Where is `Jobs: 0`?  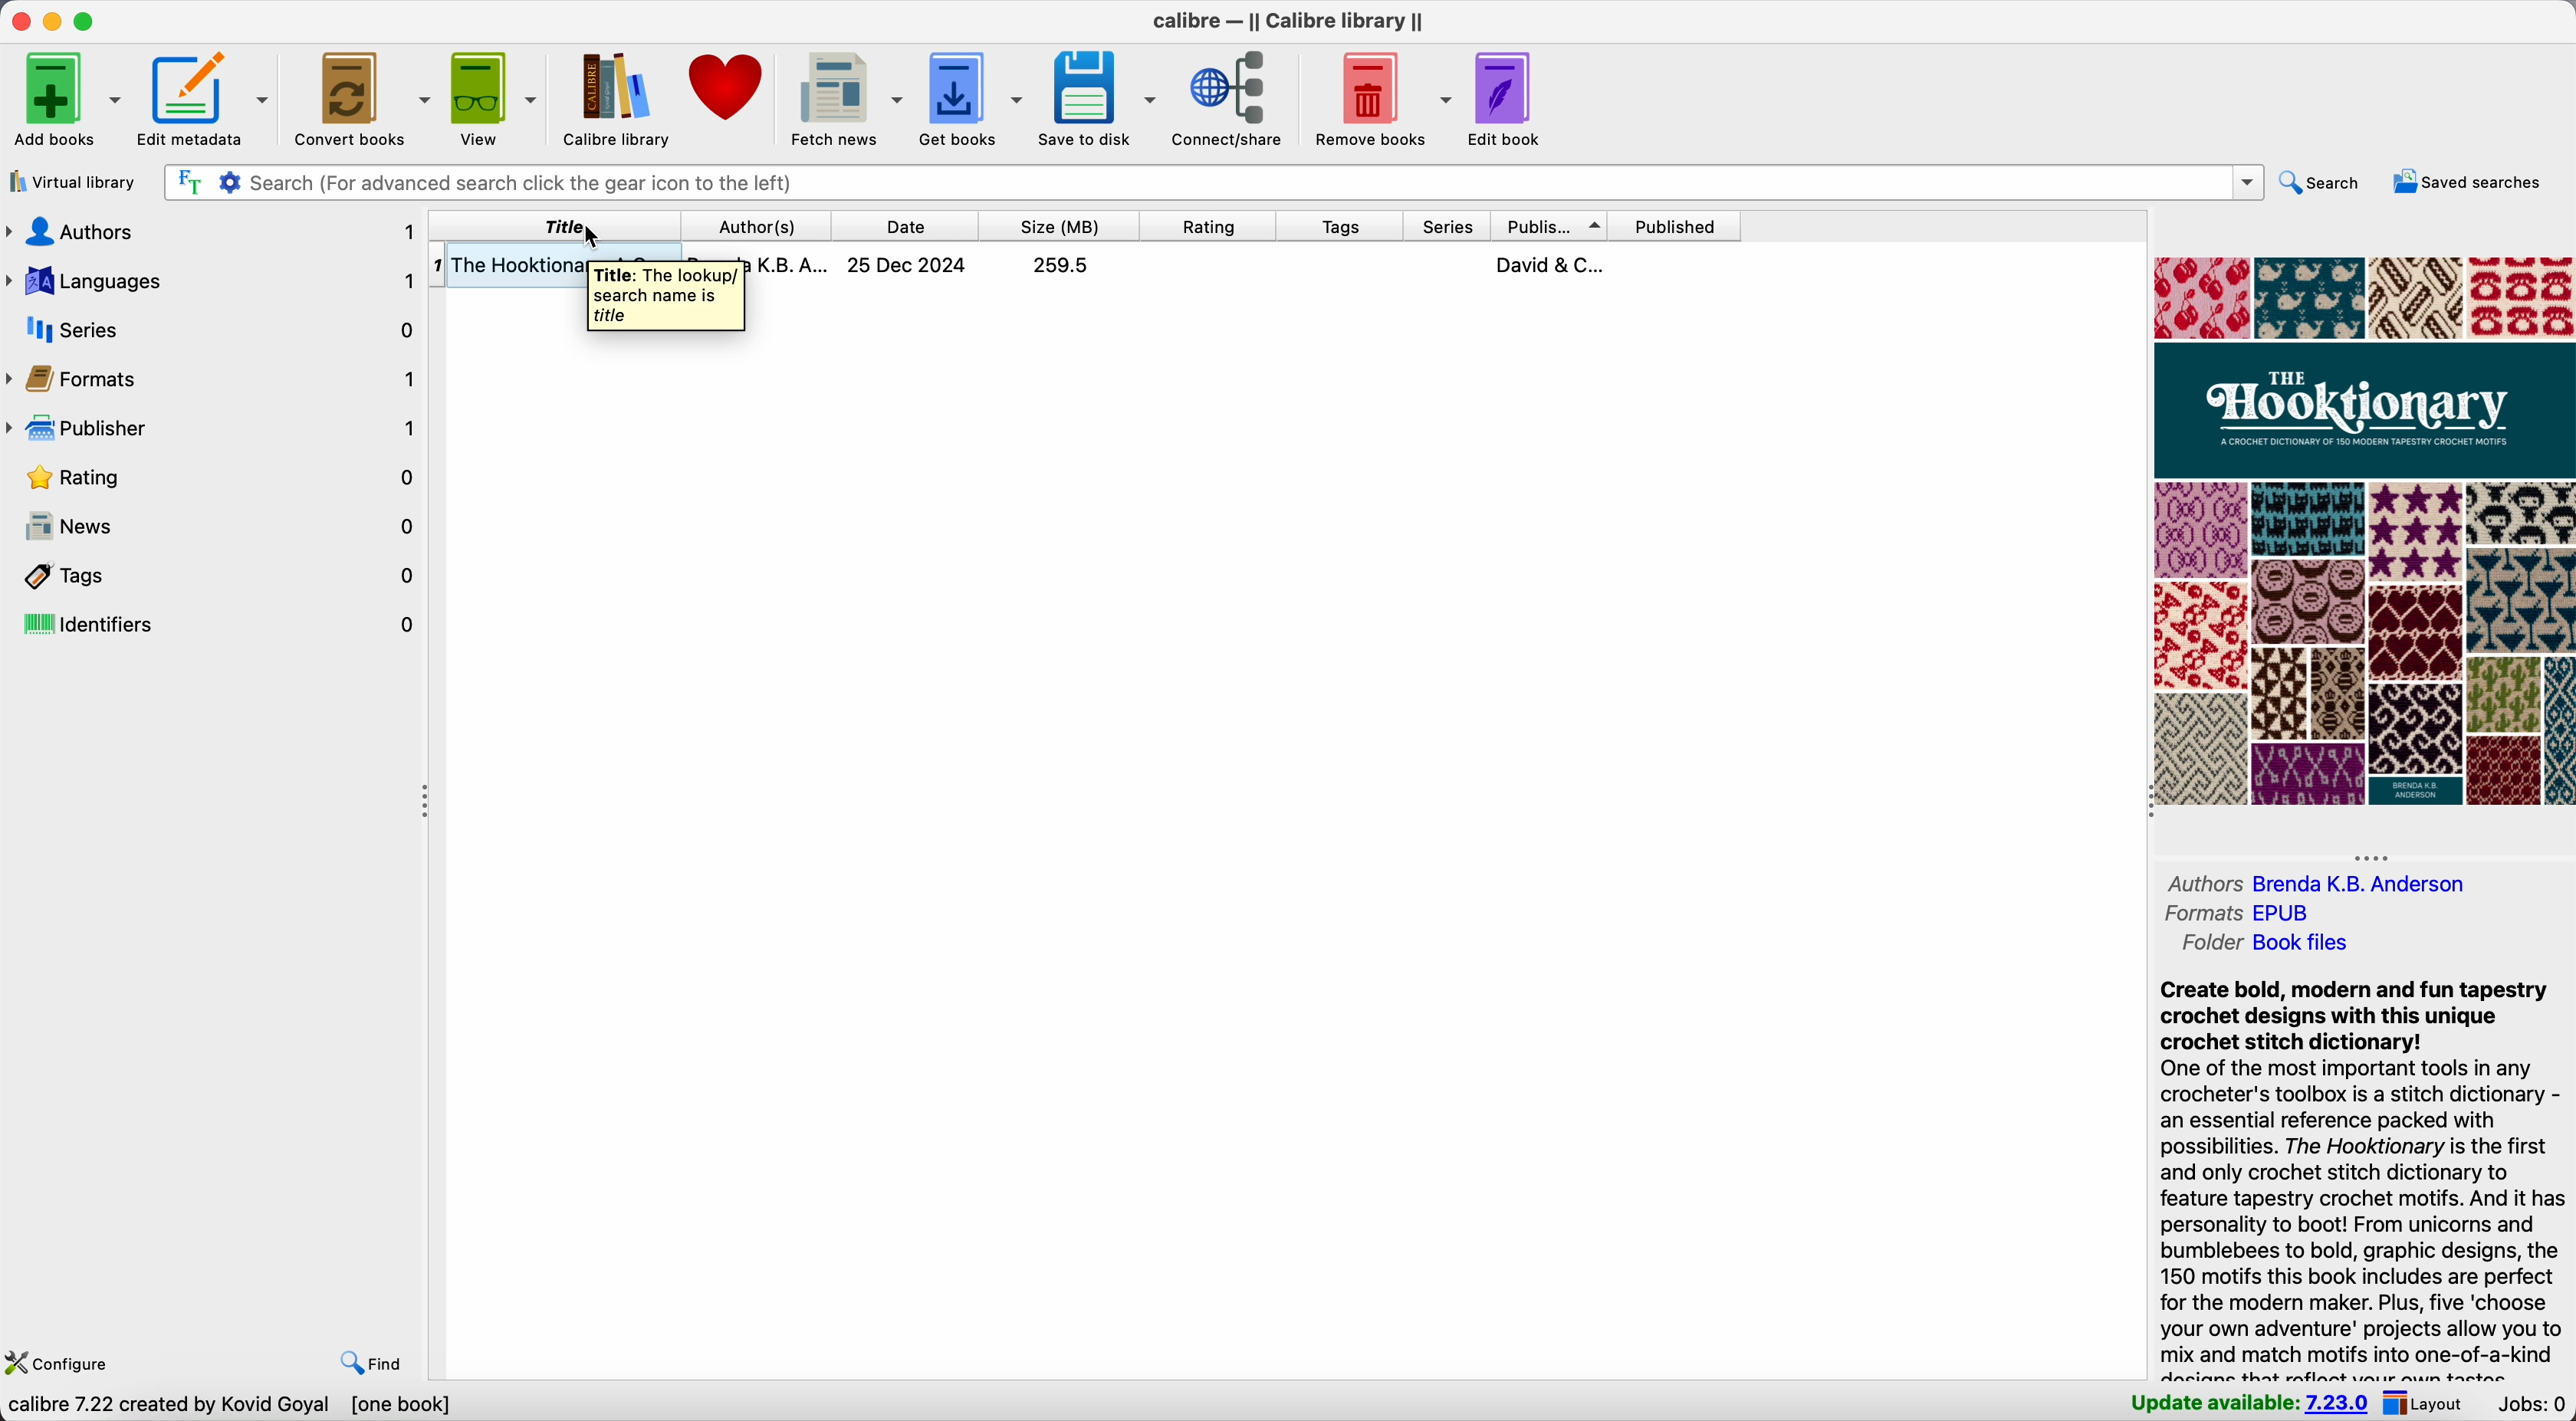
Jobs: 0 is located at coordinates (2531, 1403).